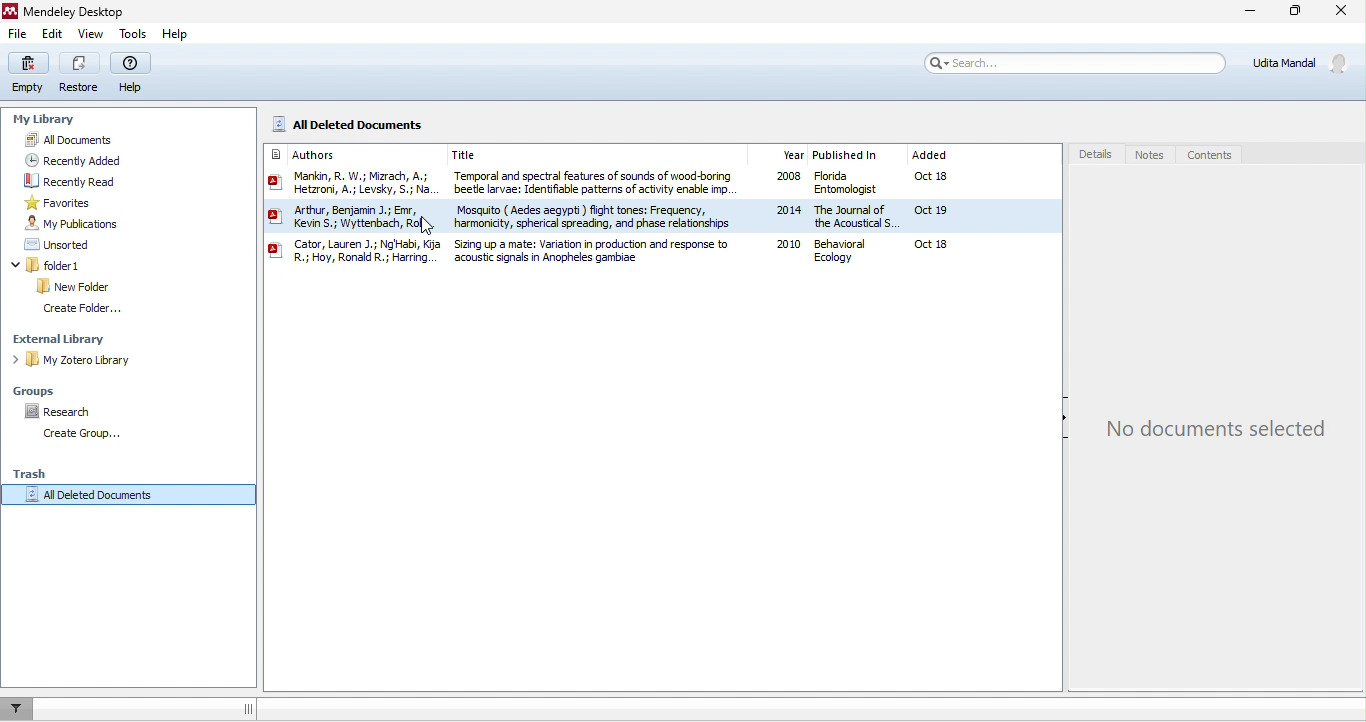 The width and height of the screenshot is (1366, 722). I want to click on 2008 2014 2010, so click(782, 211).